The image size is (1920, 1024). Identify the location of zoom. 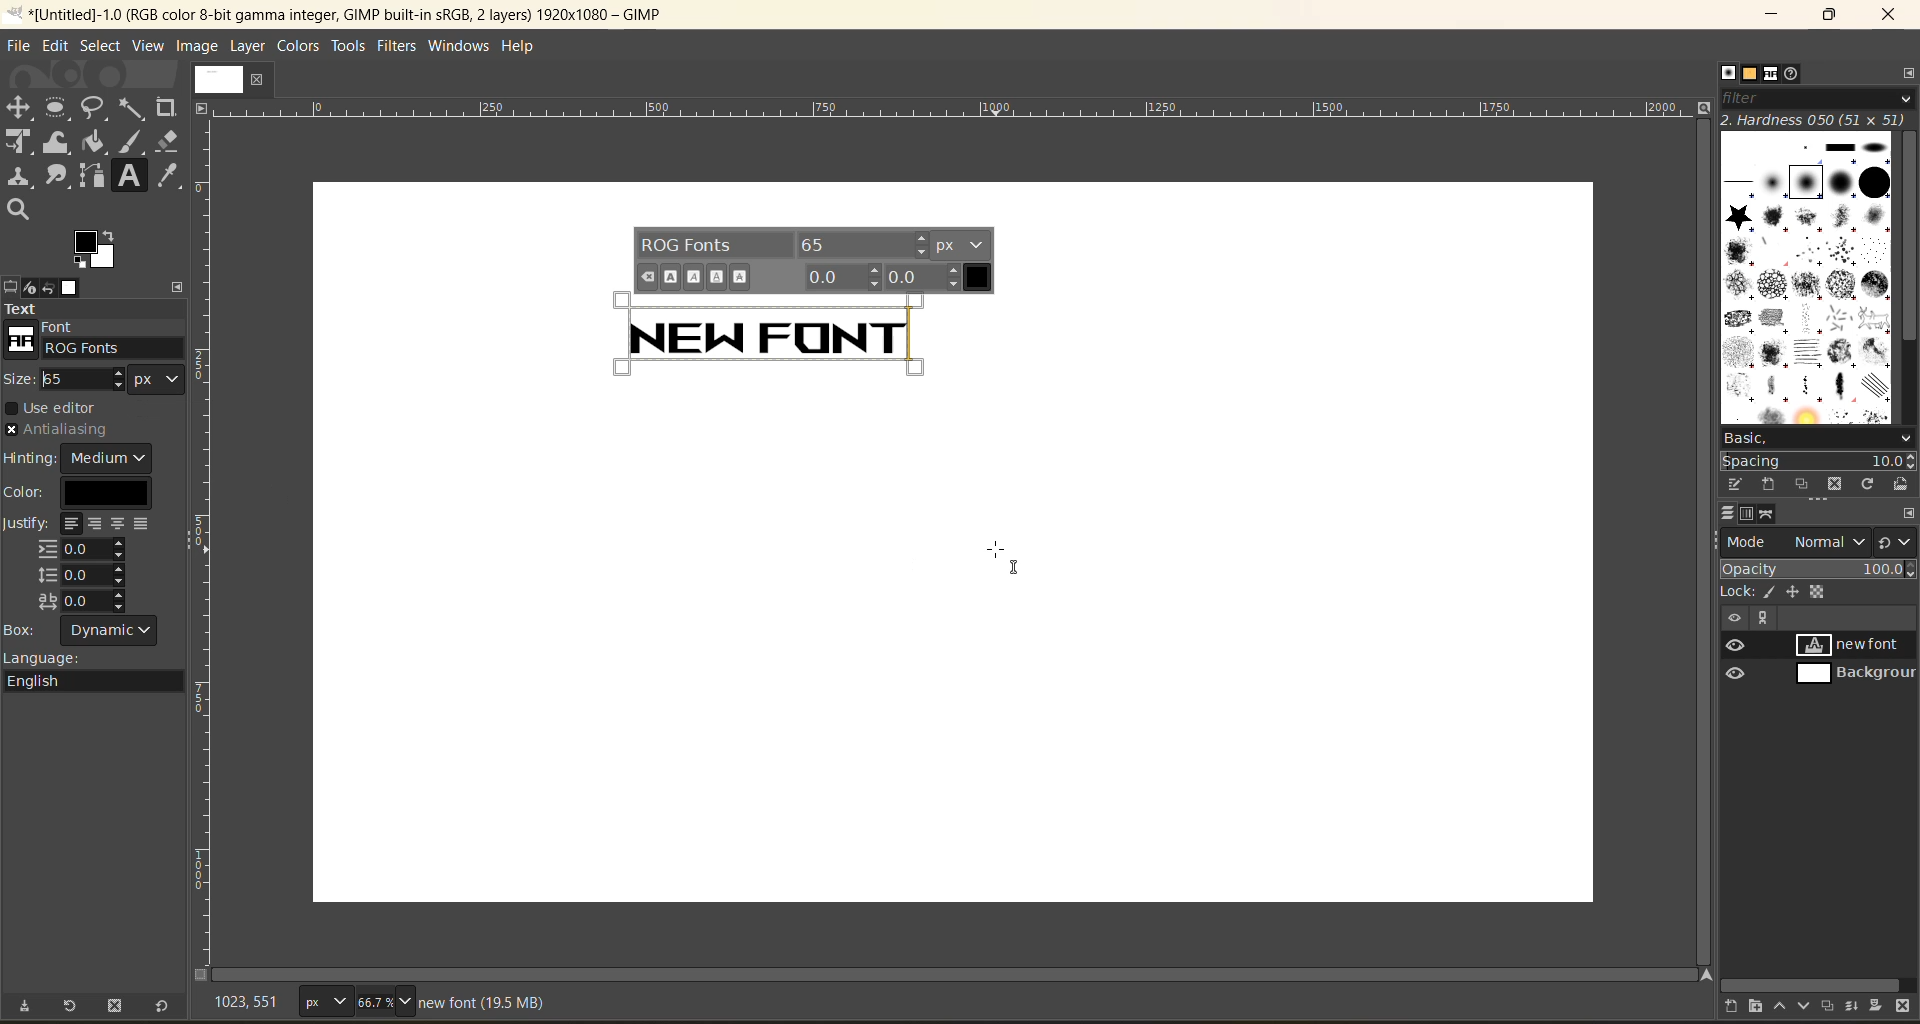
(383, 998).